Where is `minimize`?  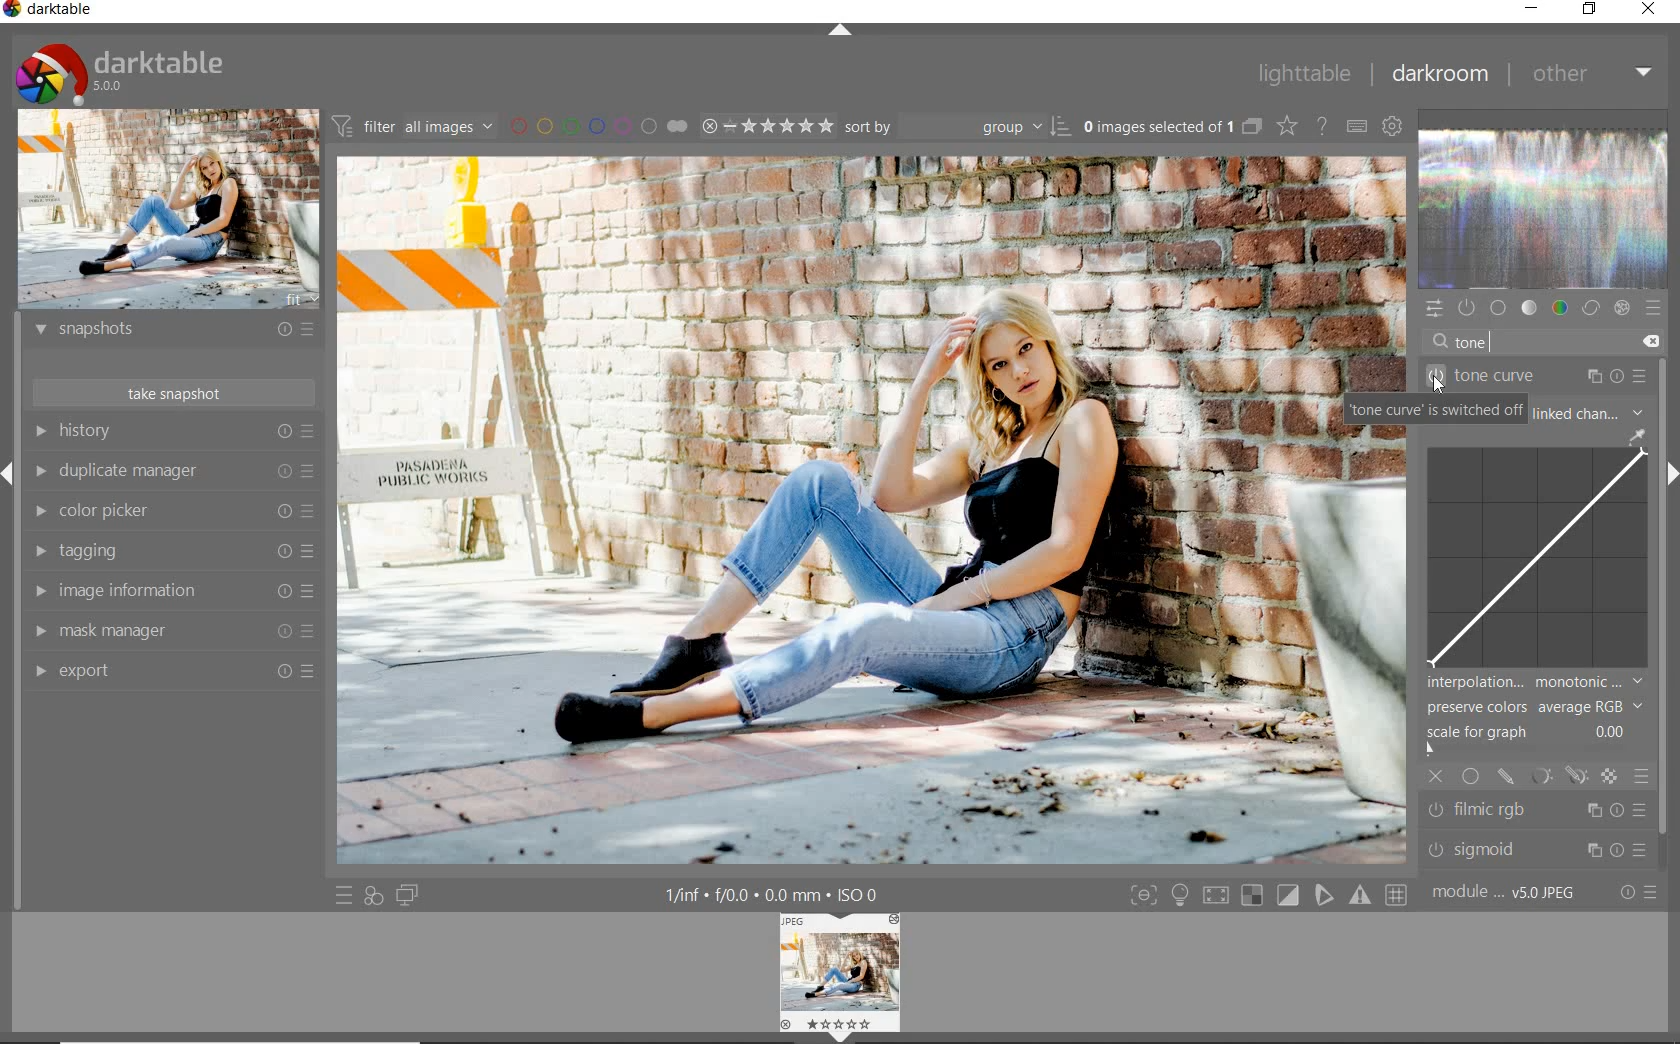
minimize is located at coordinates (1533, 8).